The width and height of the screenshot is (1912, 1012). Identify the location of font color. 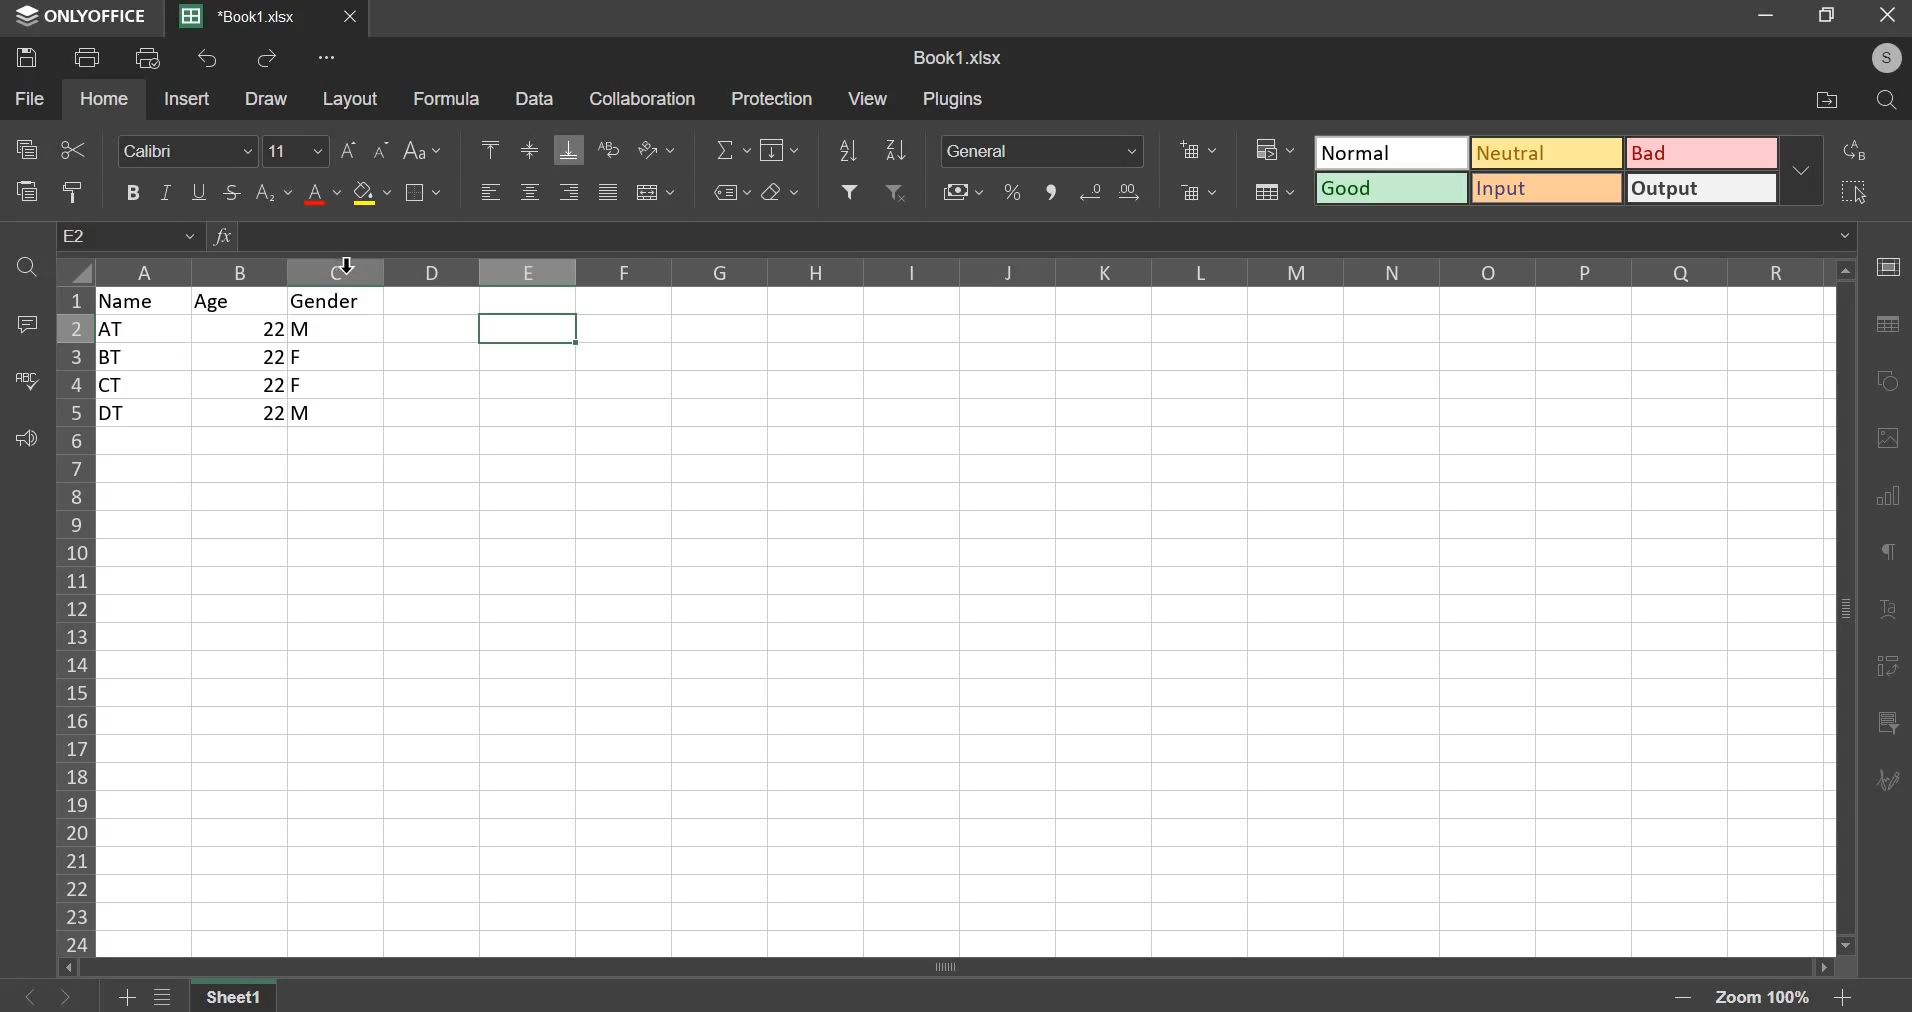
(323, 194).